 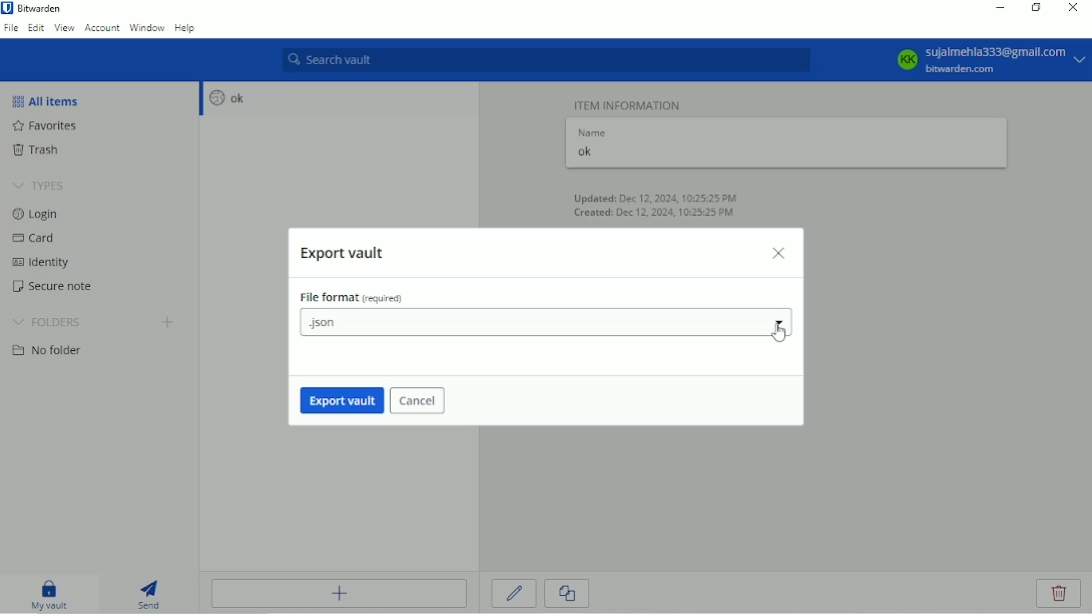 I want to click on Restore down, so click(x=1036, y=7).